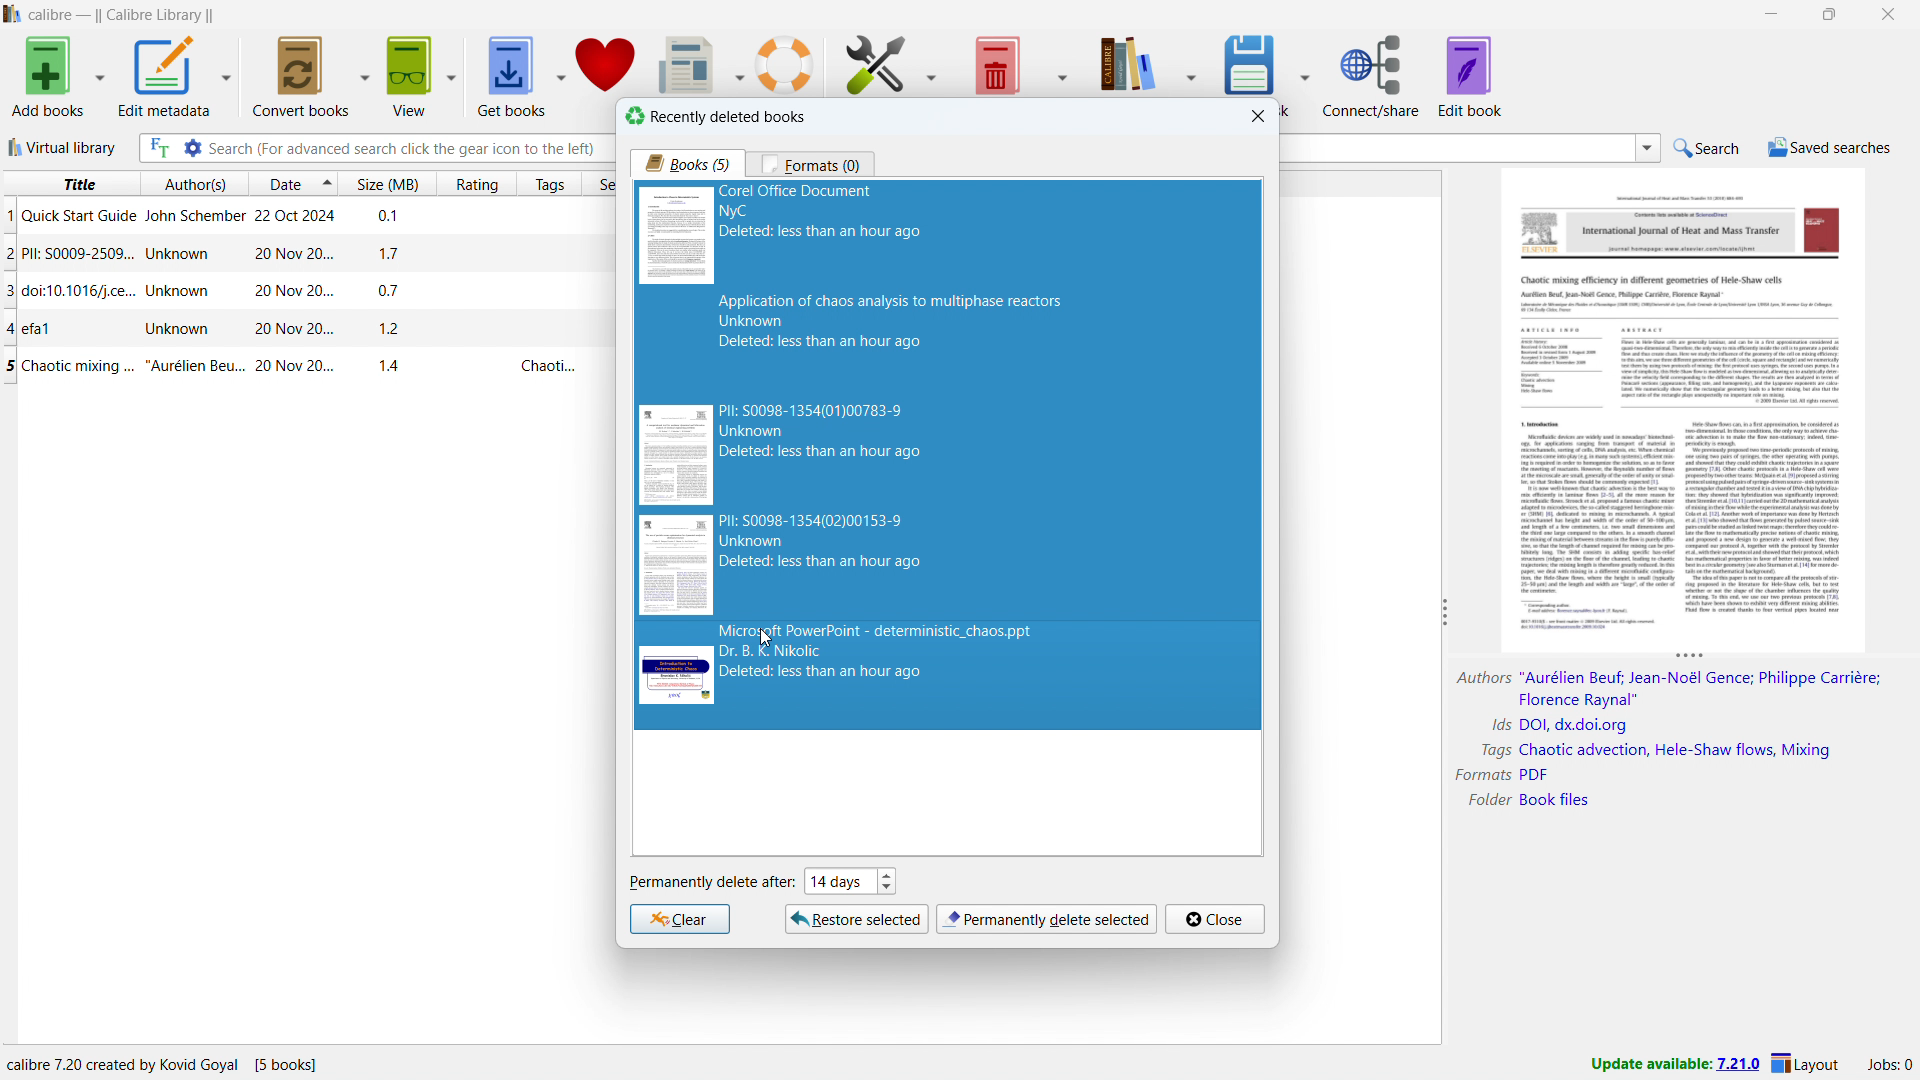 This screenshot has height=1080, width=1920. What do you see at coordinates (1252, 62) in the screenshot?
I see `save to disk` at bounding box center [1252, 62].